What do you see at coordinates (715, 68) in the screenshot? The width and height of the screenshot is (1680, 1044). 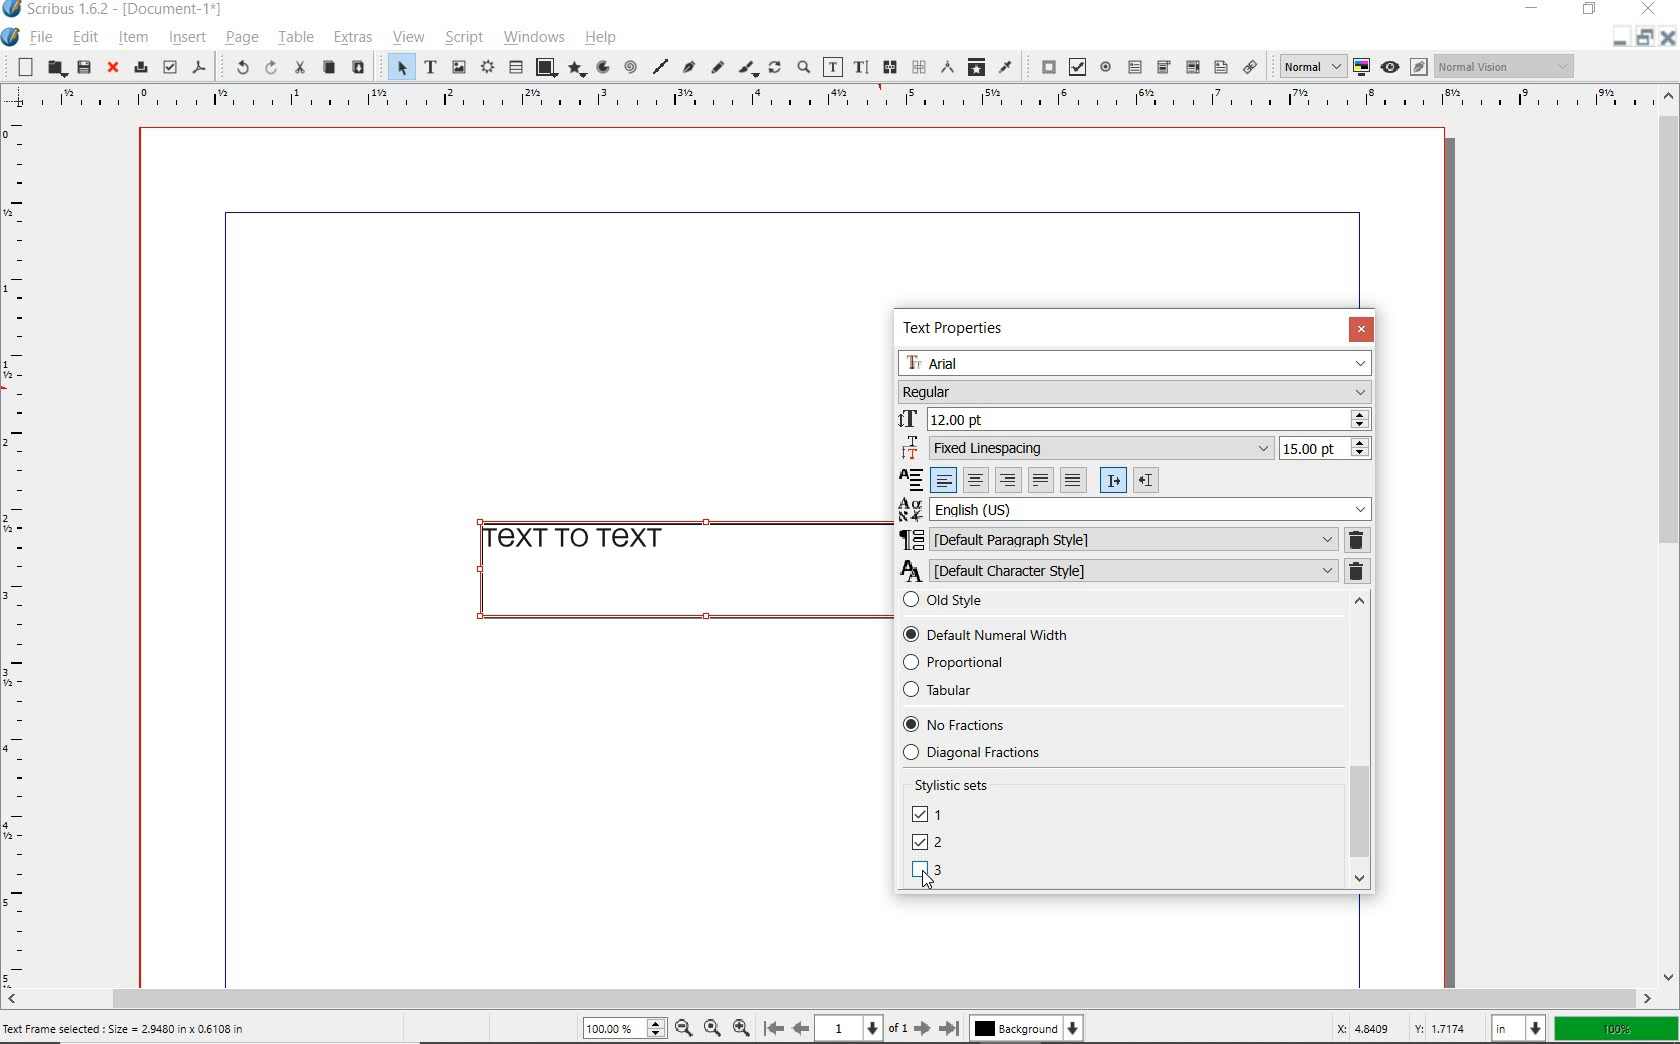 I see `freehand line` at bounding box center [715, 68].